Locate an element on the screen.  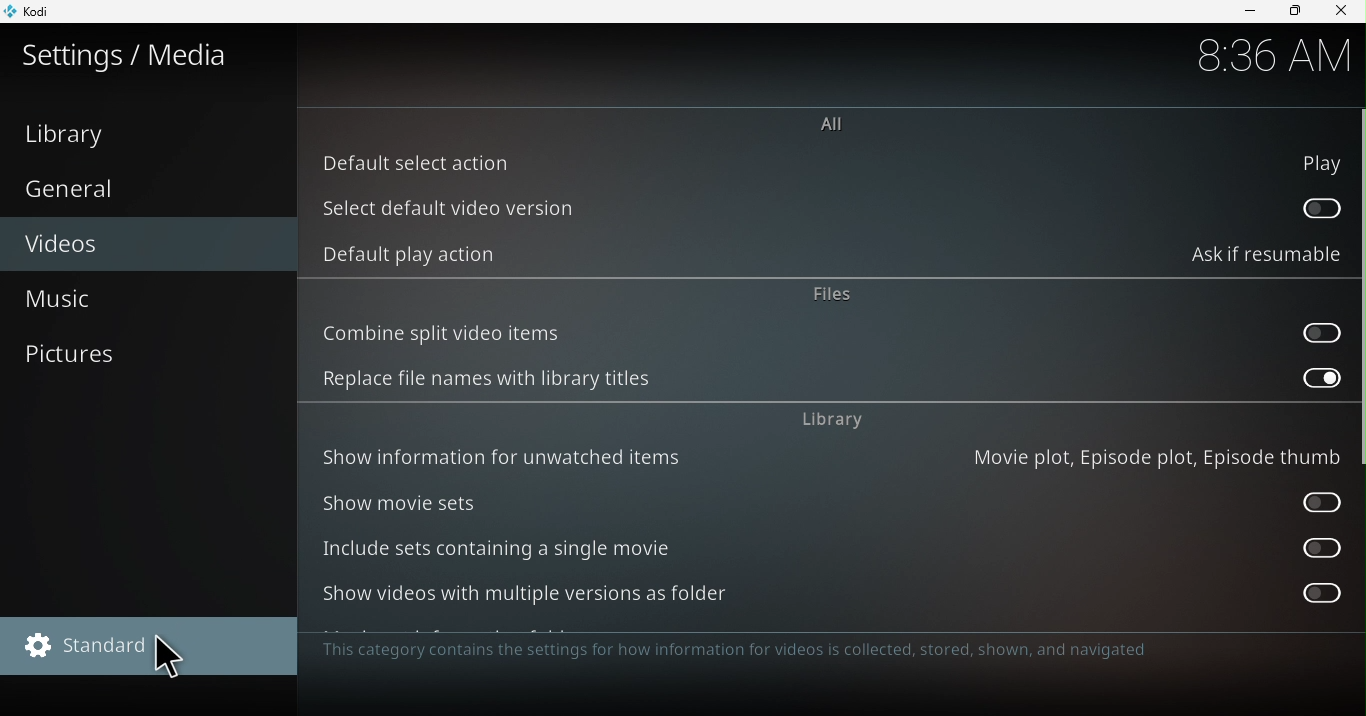
Videos is located at coordinates (145, 247).